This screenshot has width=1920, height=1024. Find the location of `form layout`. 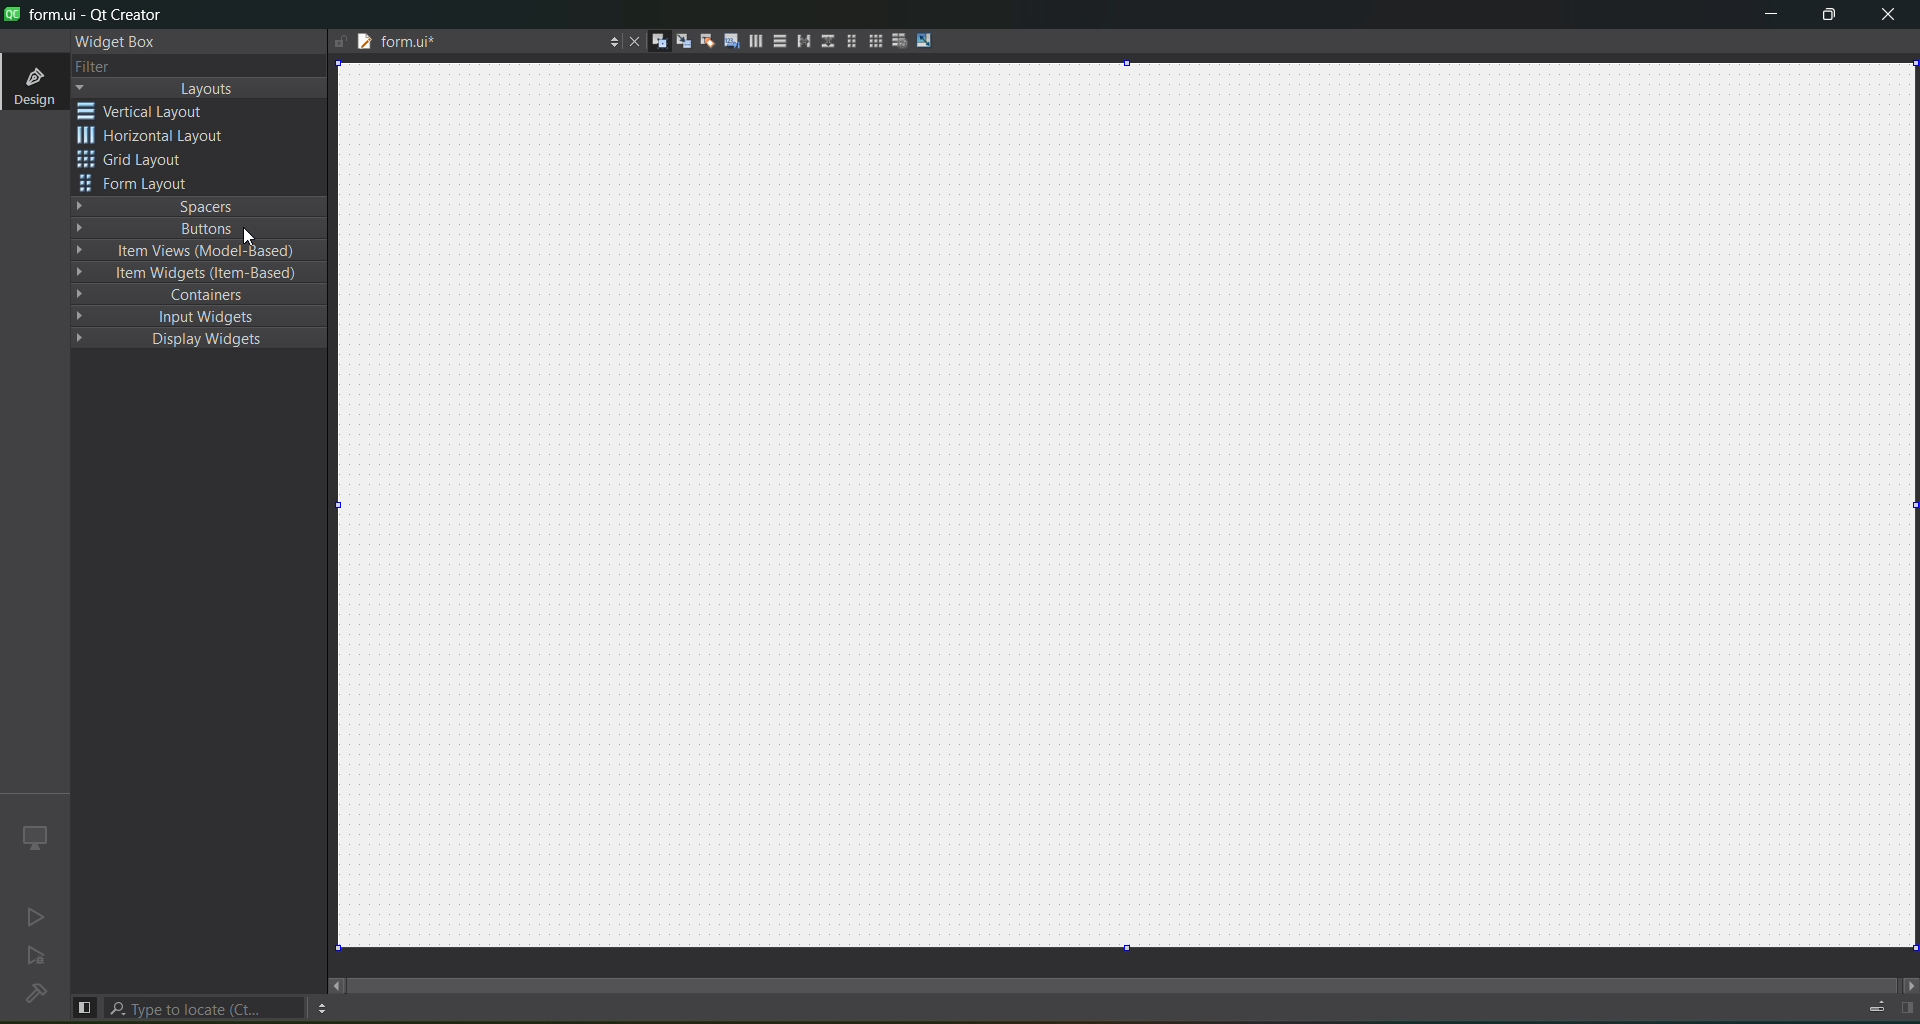

form layout is located at coordinates (137, 185).